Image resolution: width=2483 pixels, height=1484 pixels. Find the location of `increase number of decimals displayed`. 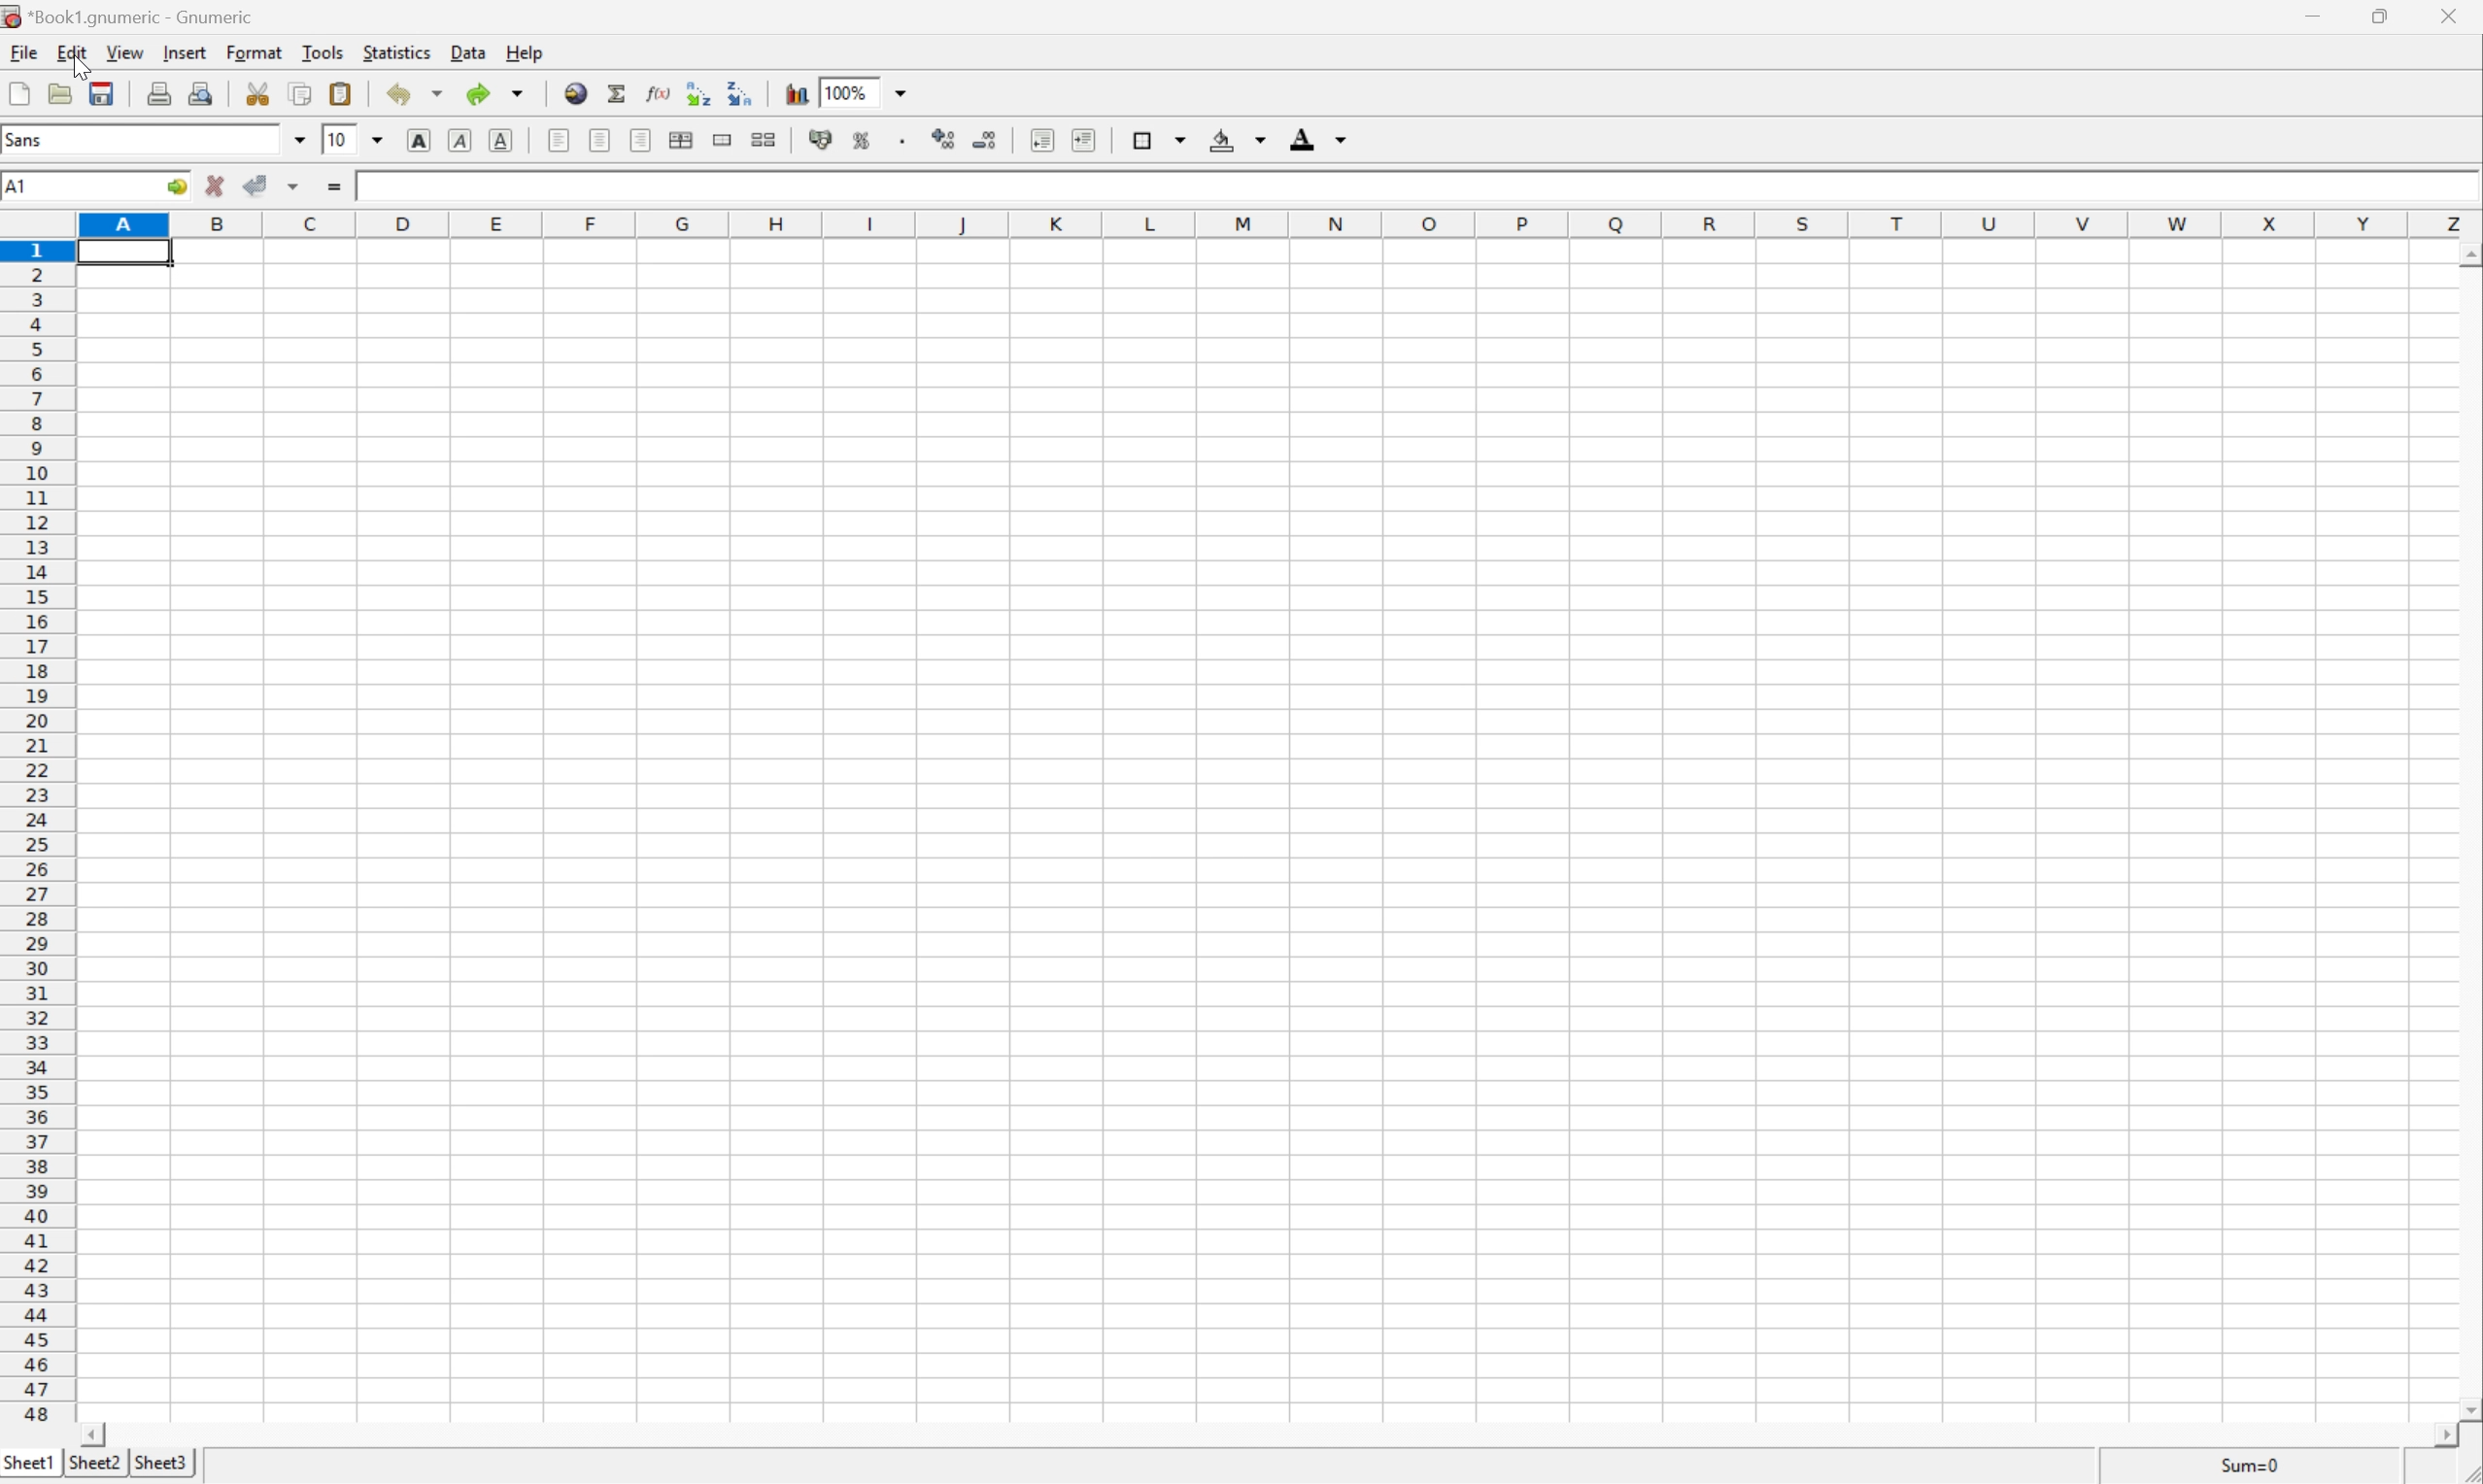

increase number of decimals displayed is located at coordinates (945, 139).